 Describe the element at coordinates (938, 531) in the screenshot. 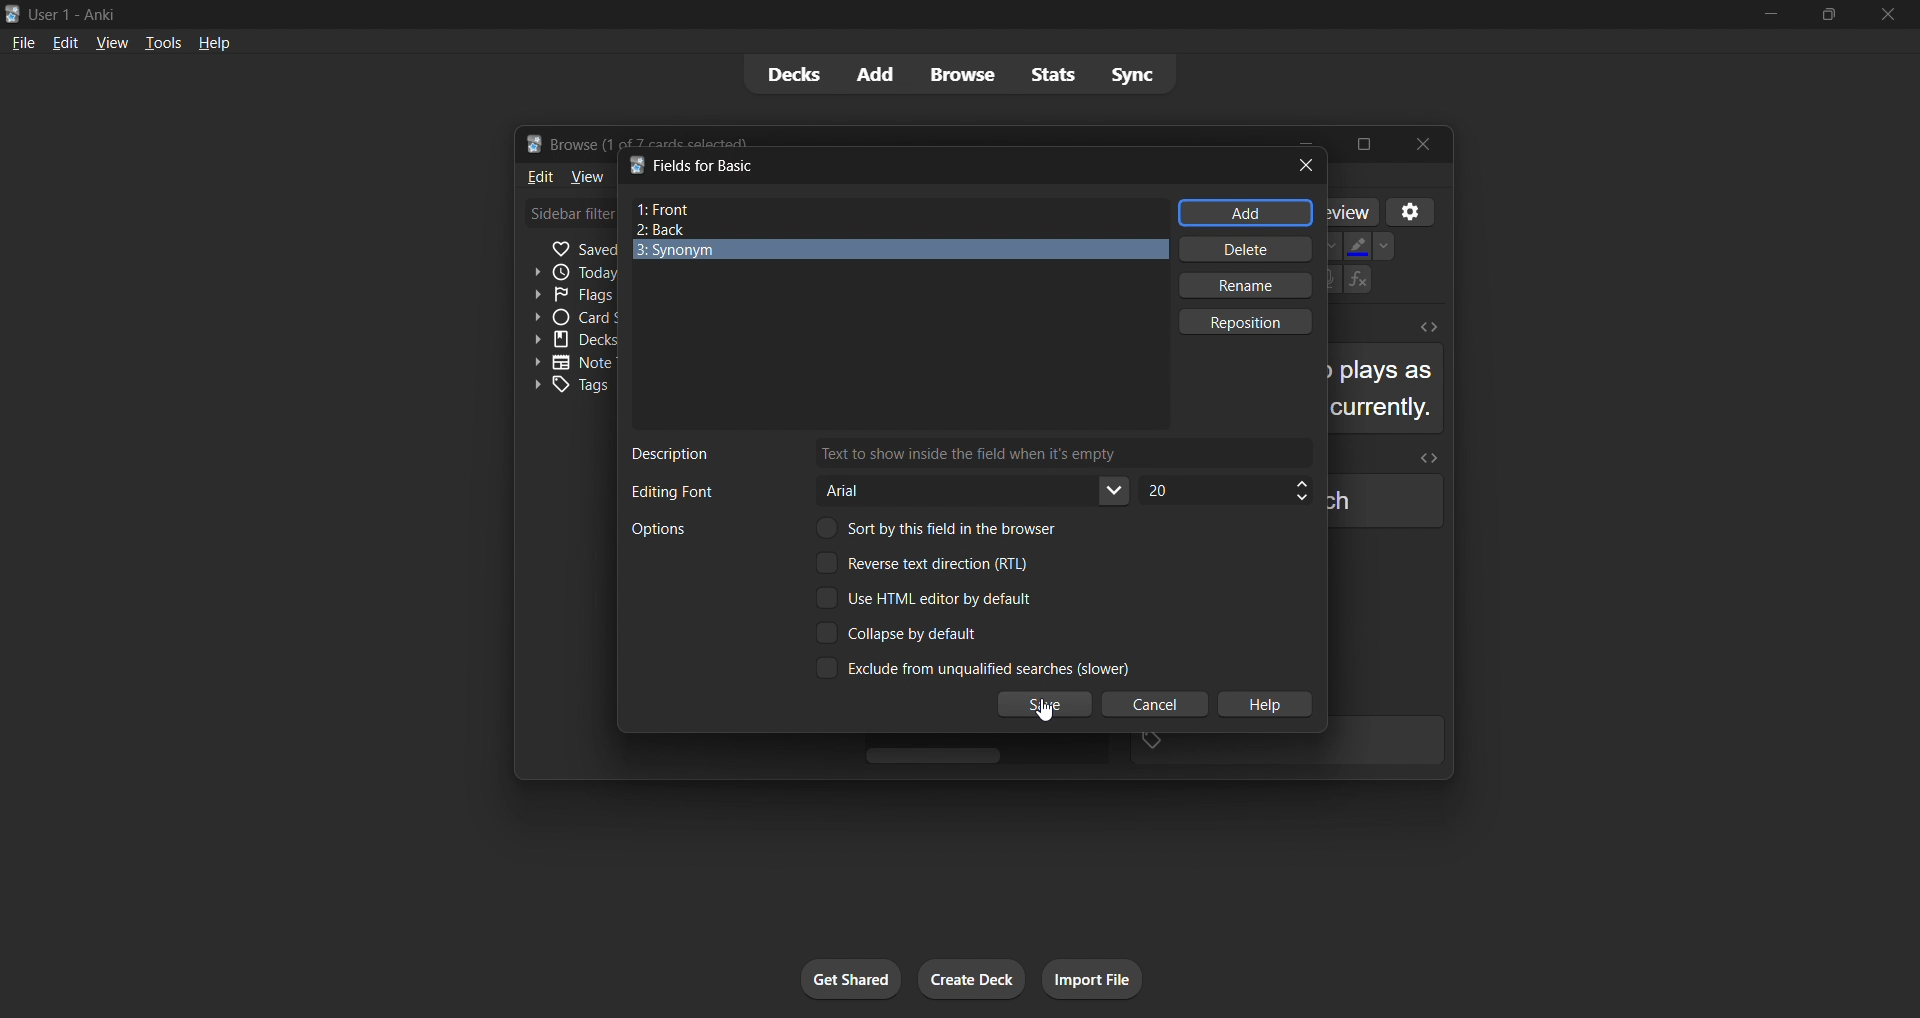

I see `Sort by the field in the browser` at that location.